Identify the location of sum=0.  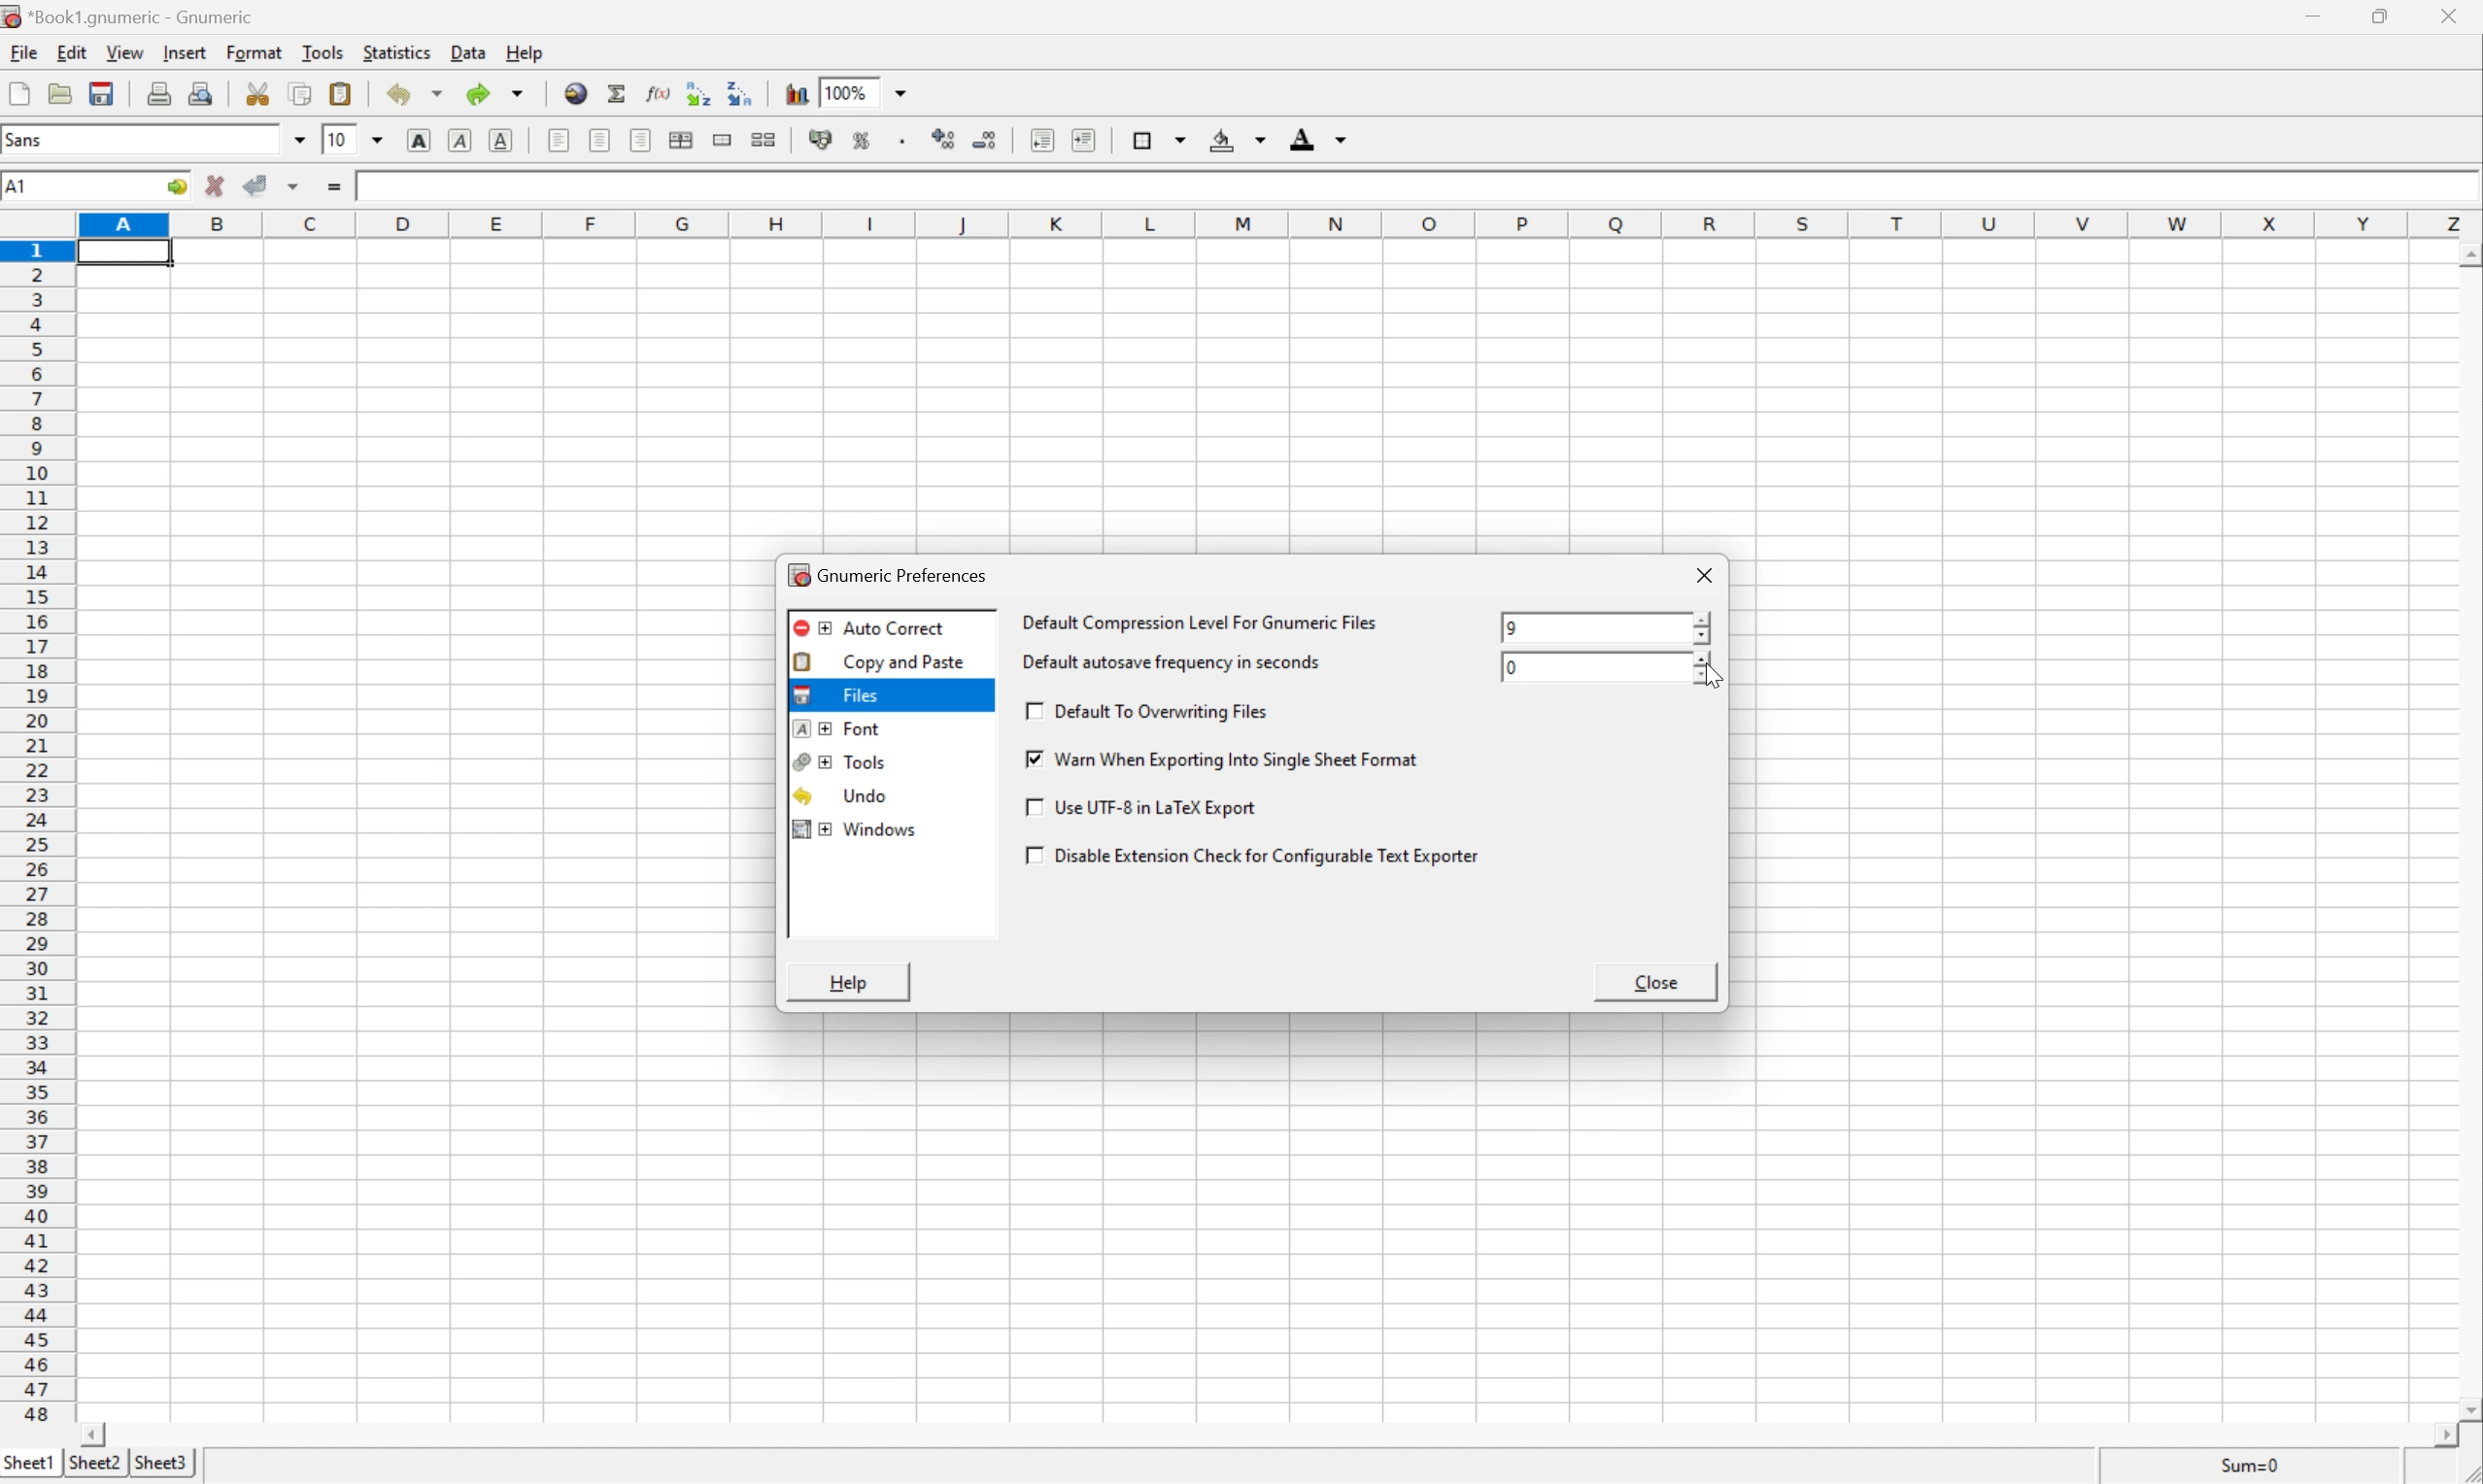
(2257, 1469).